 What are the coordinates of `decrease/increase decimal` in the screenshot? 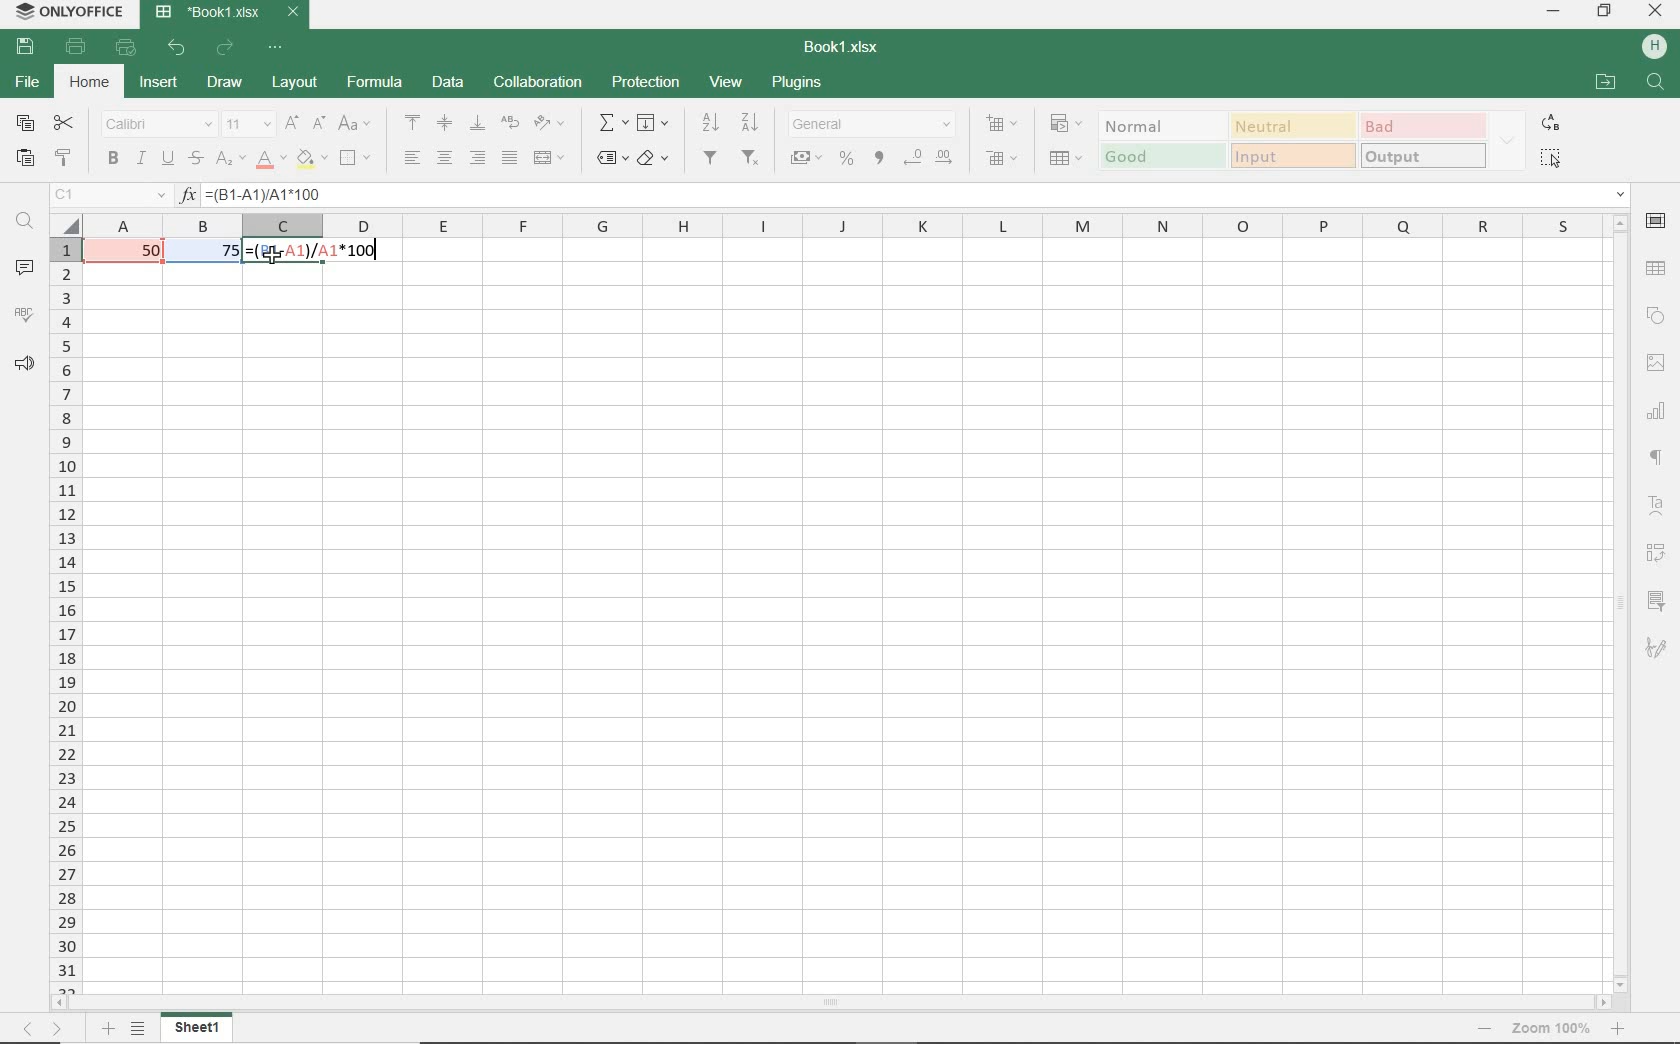 It's located at (931, 158).